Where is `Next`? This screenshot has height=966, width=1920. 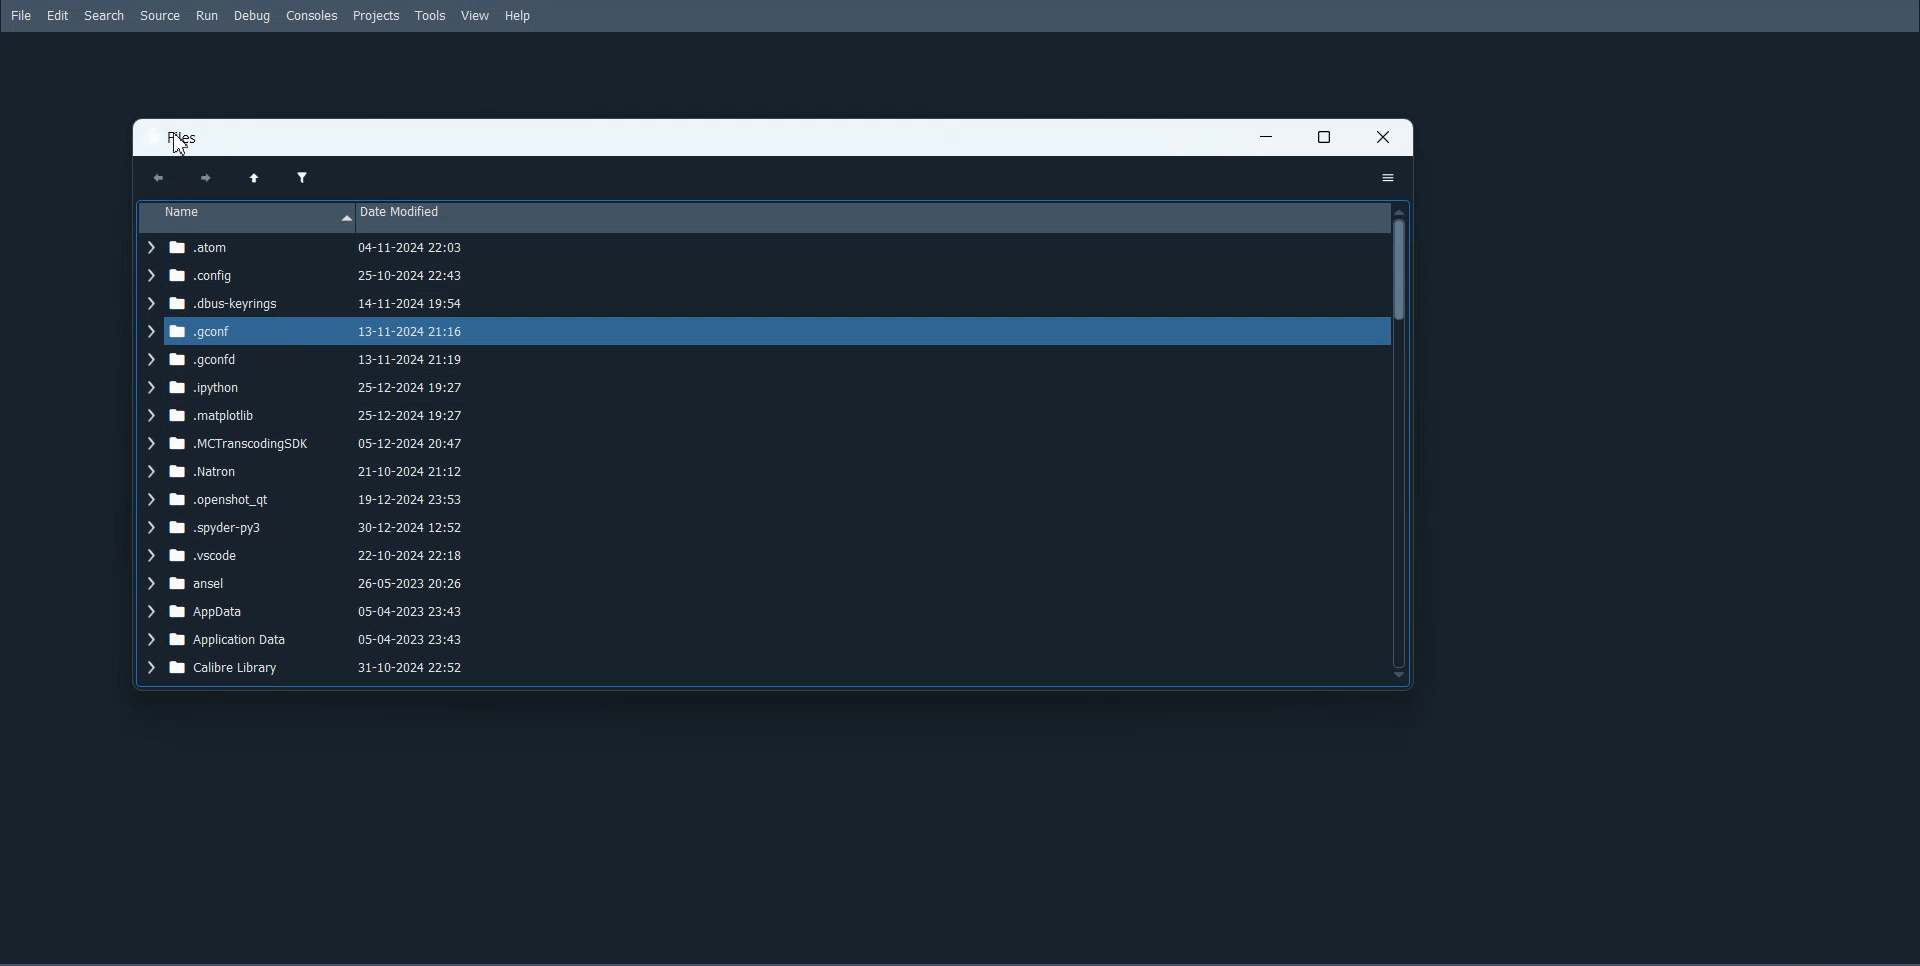
Next is located at coordinates (202, 178).